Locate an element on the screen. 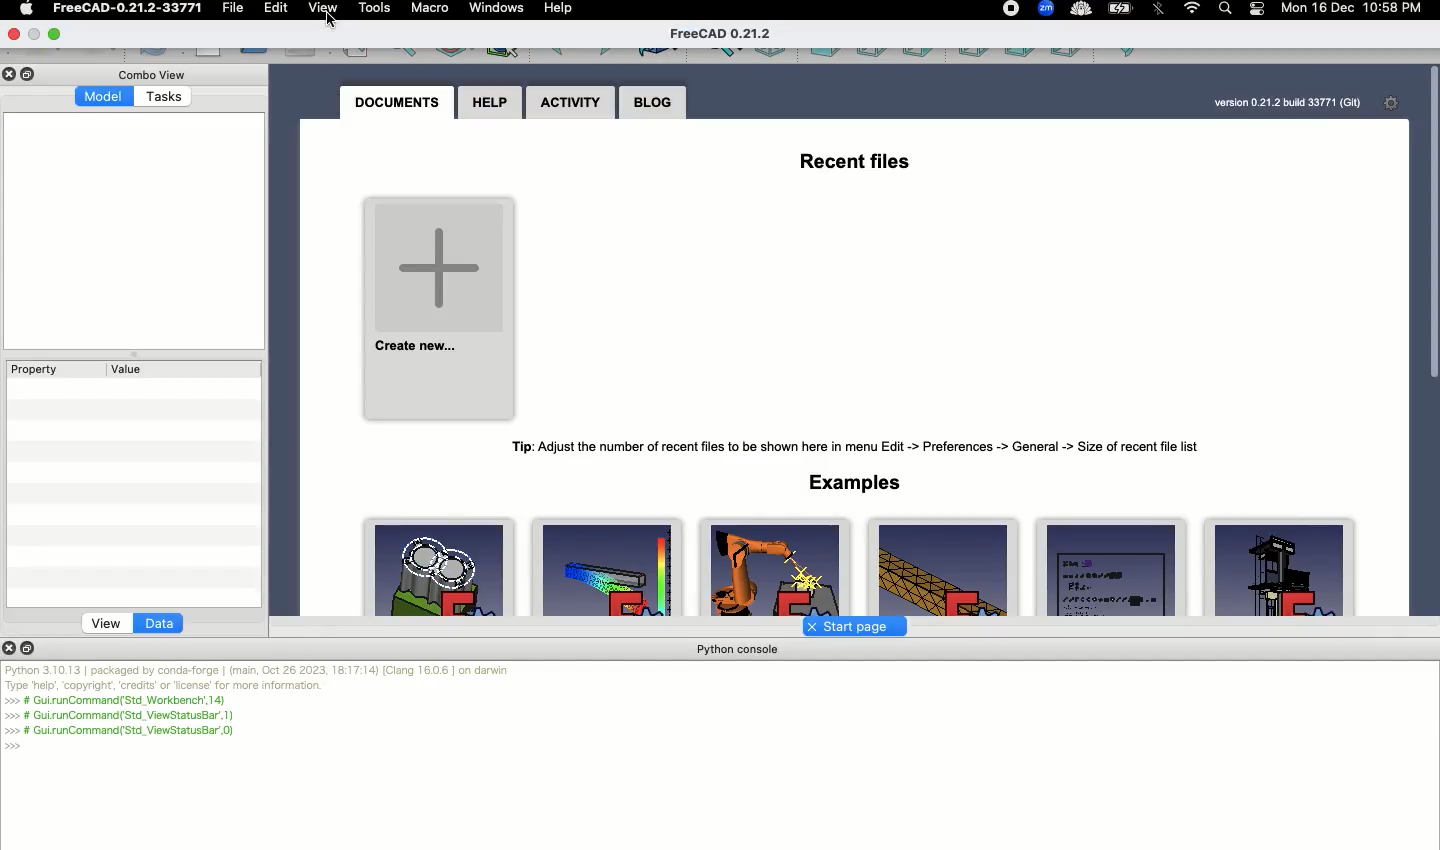 The width and height of the screenshot is (1440, 850). Model is located at coordinates (105, 96).